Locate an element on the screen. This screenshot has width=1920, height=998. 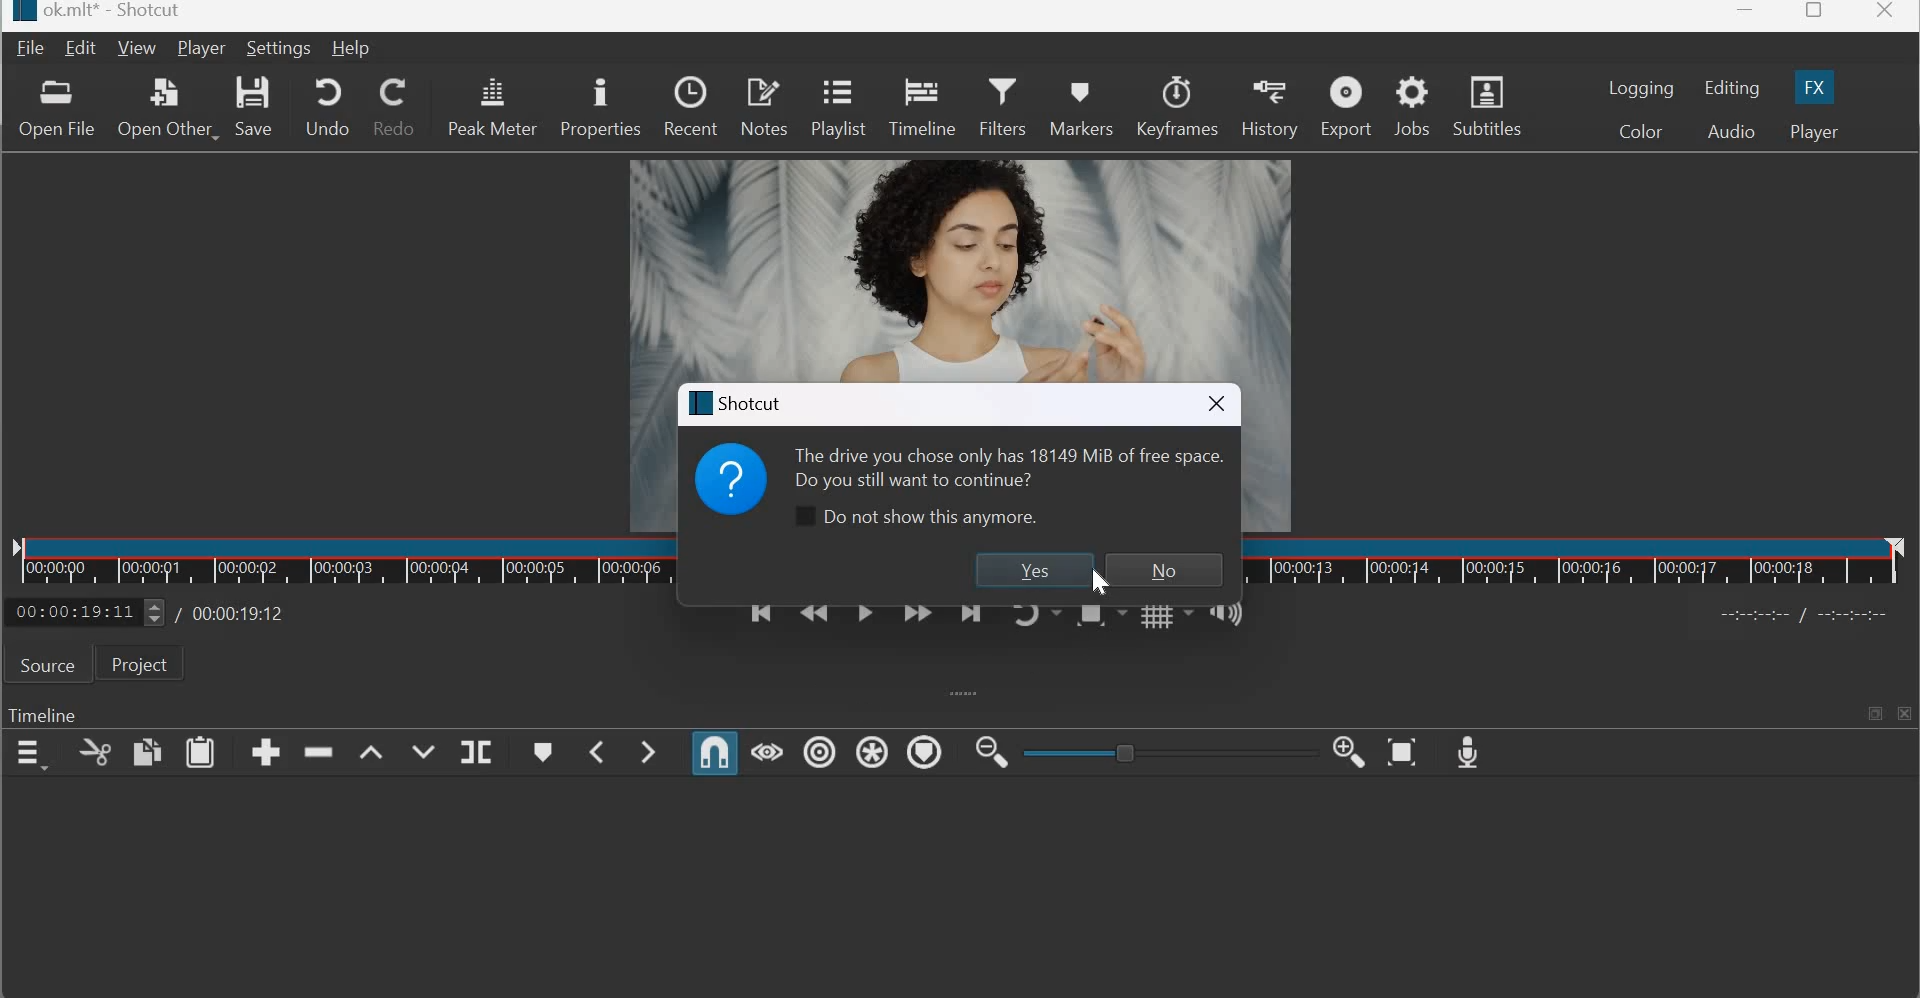
copy is located at coordinates (96, 752).